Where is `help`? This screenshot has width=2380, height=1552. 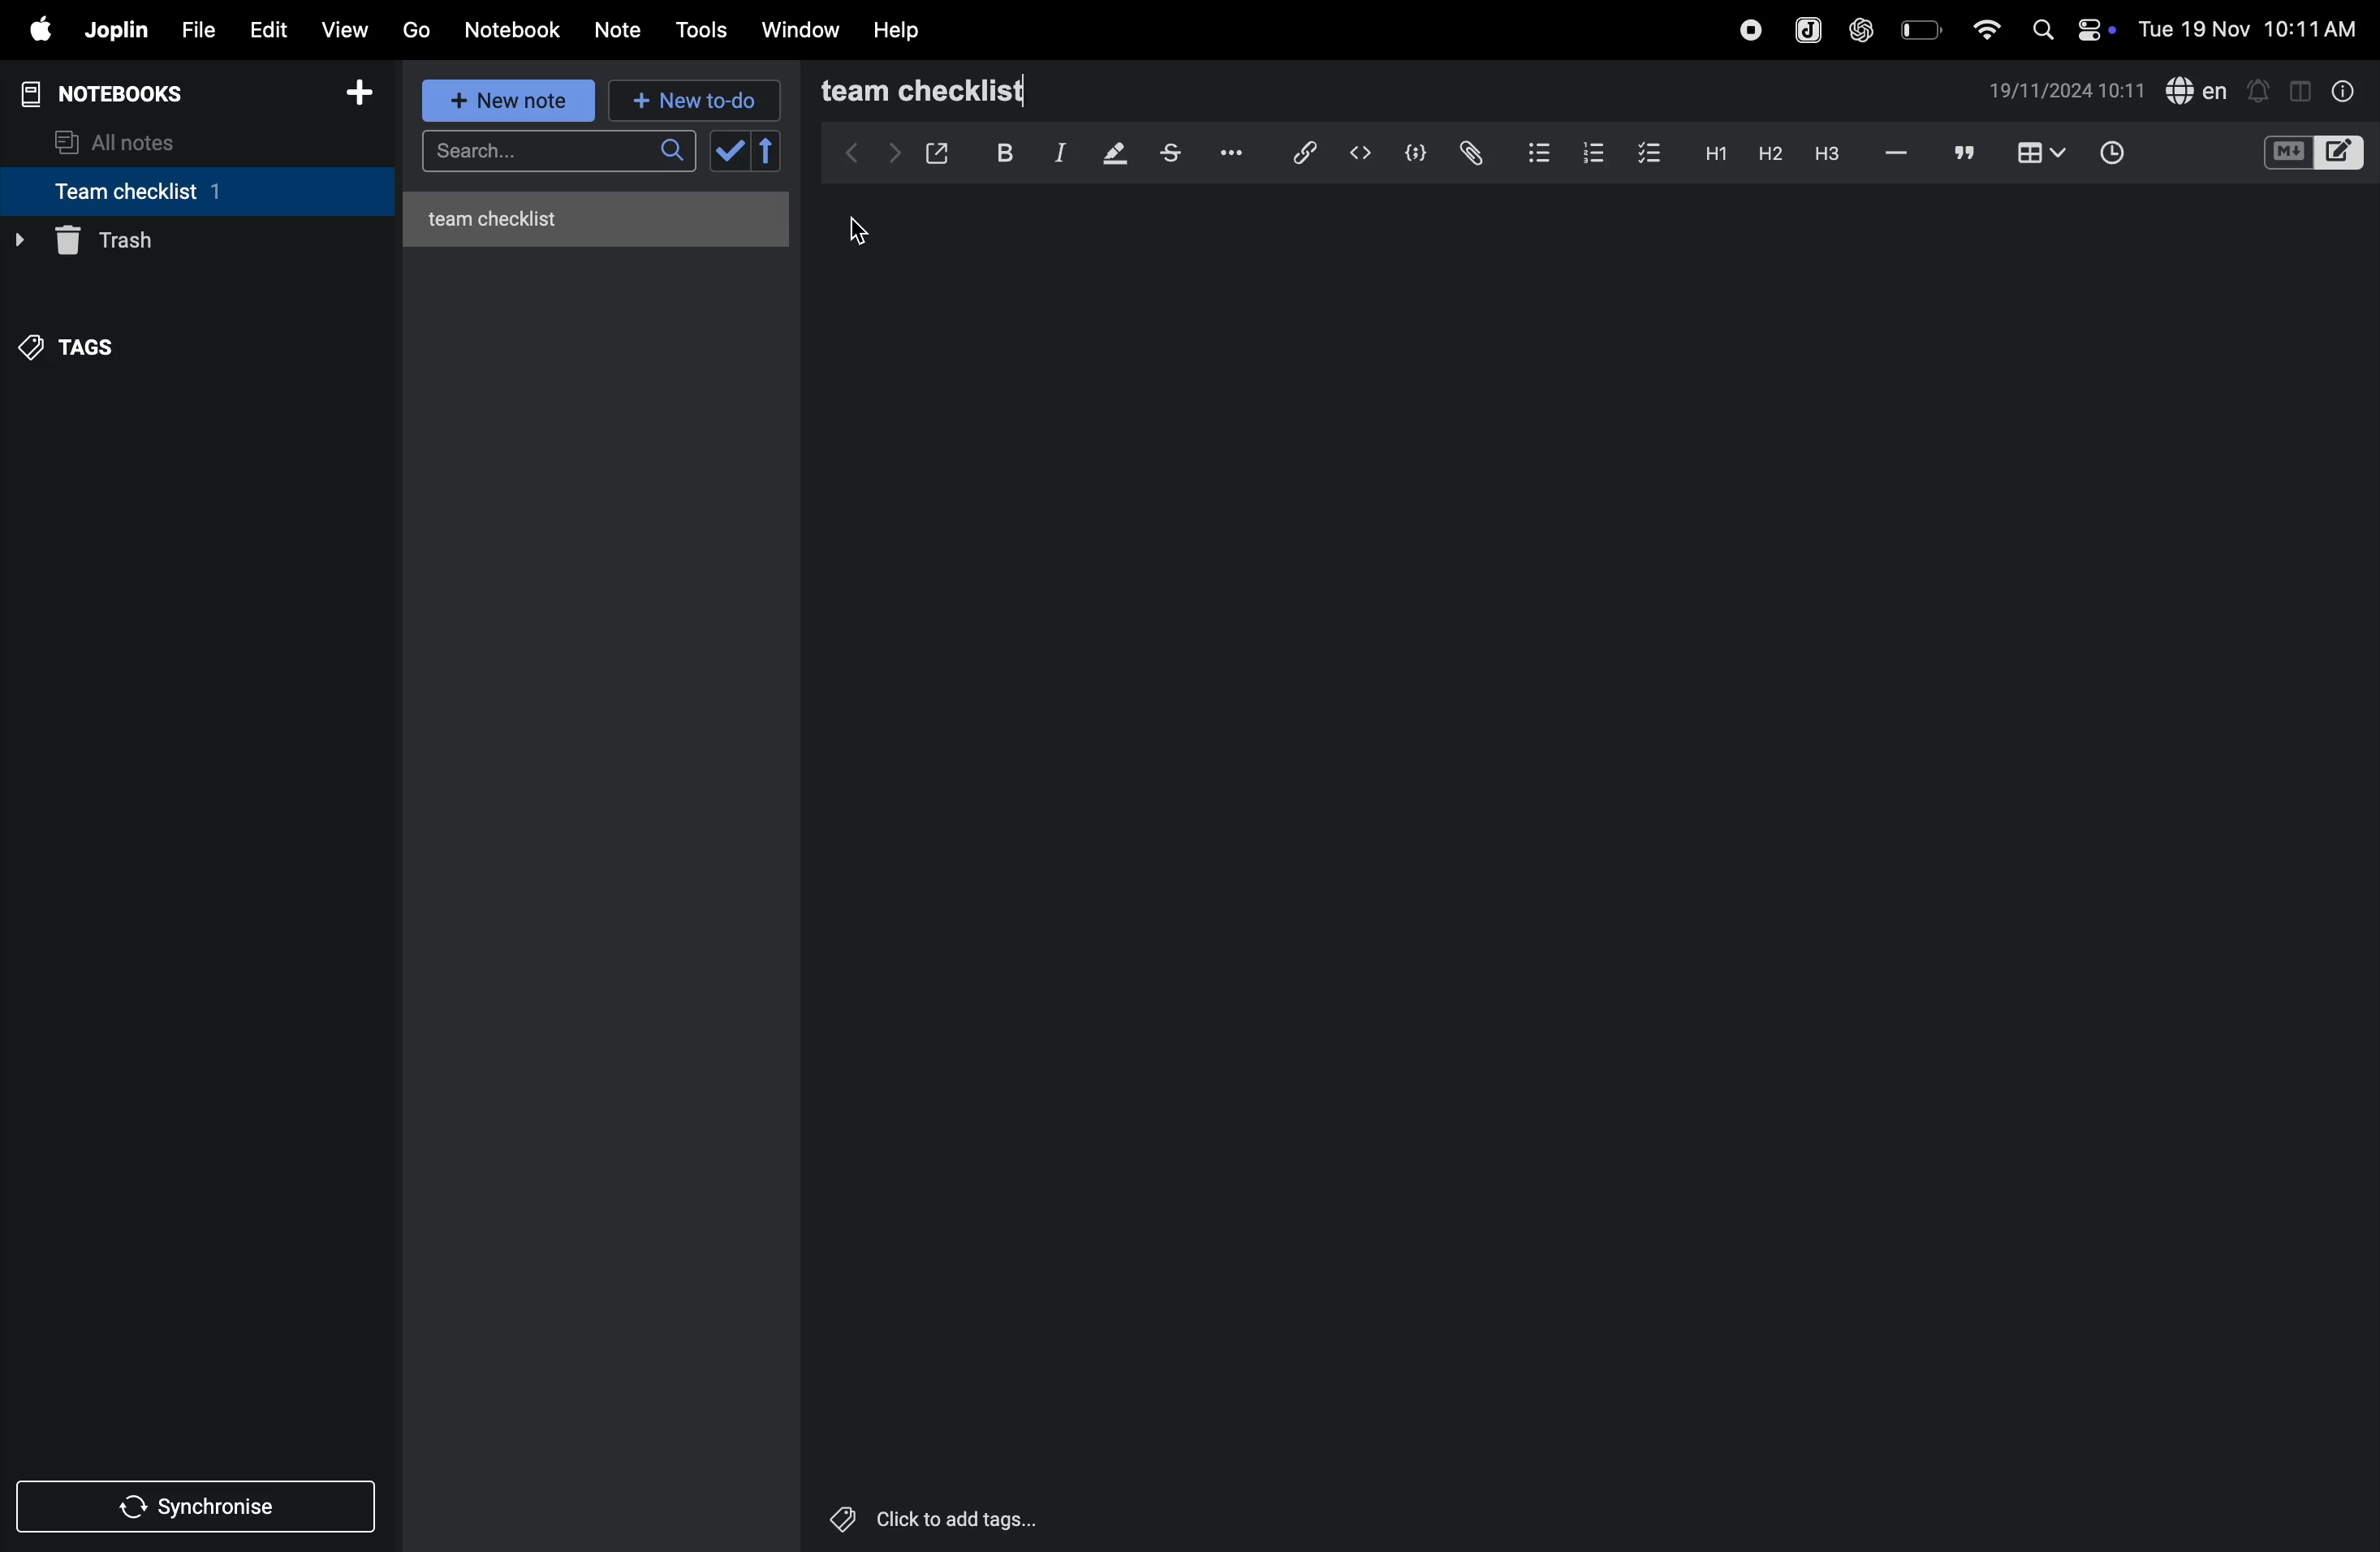 help is located at coordinates (902, 29).